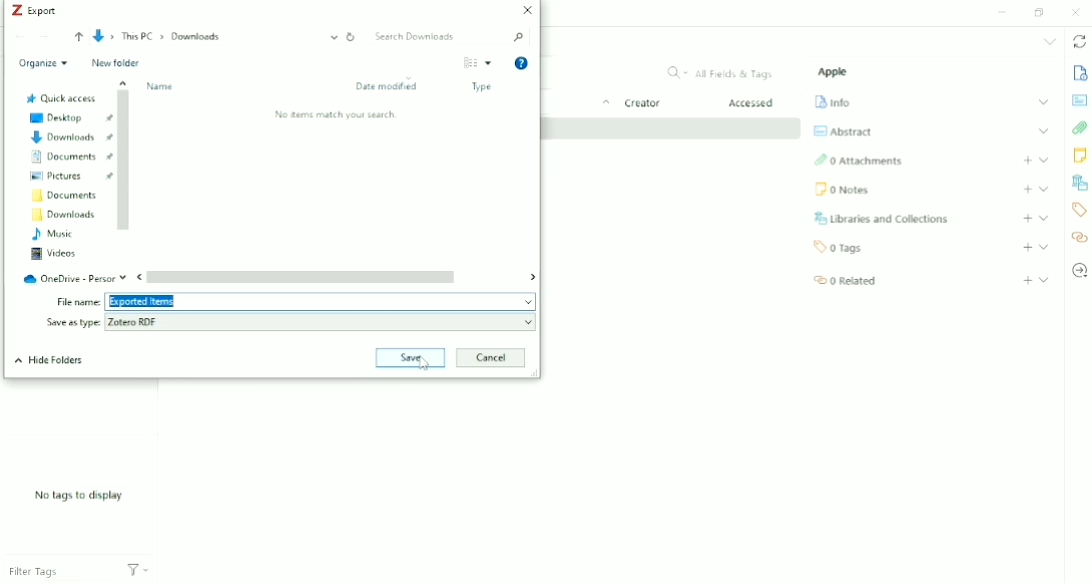 Image resolution: width=1092 pixels, height=584 pixels. I want to click on Locate, so click(1080, 271).